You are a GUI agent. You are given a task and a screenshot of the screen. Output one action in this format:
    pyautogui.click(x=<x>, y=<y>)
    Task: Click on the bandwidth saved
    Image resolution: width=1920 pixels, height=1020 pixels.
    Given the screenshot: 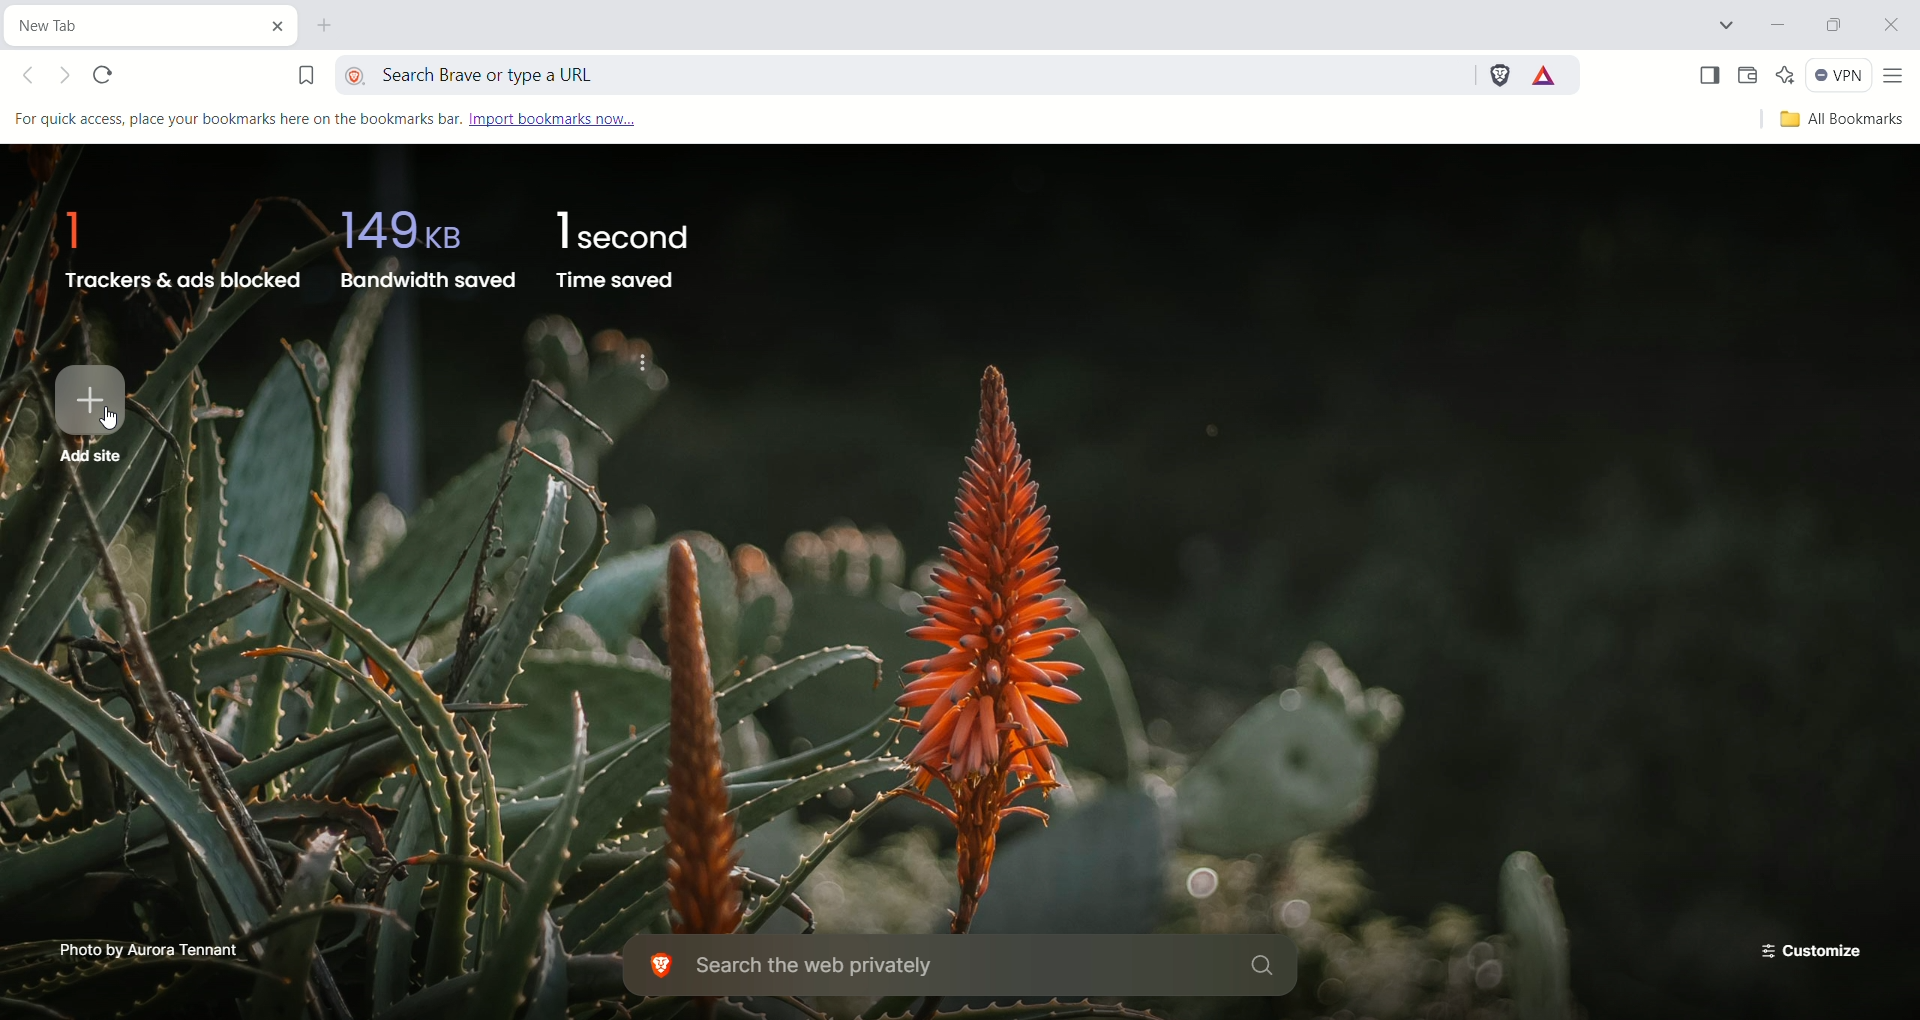 What is the action you would take?
    pyautogui.click(x=424, y=245)
    